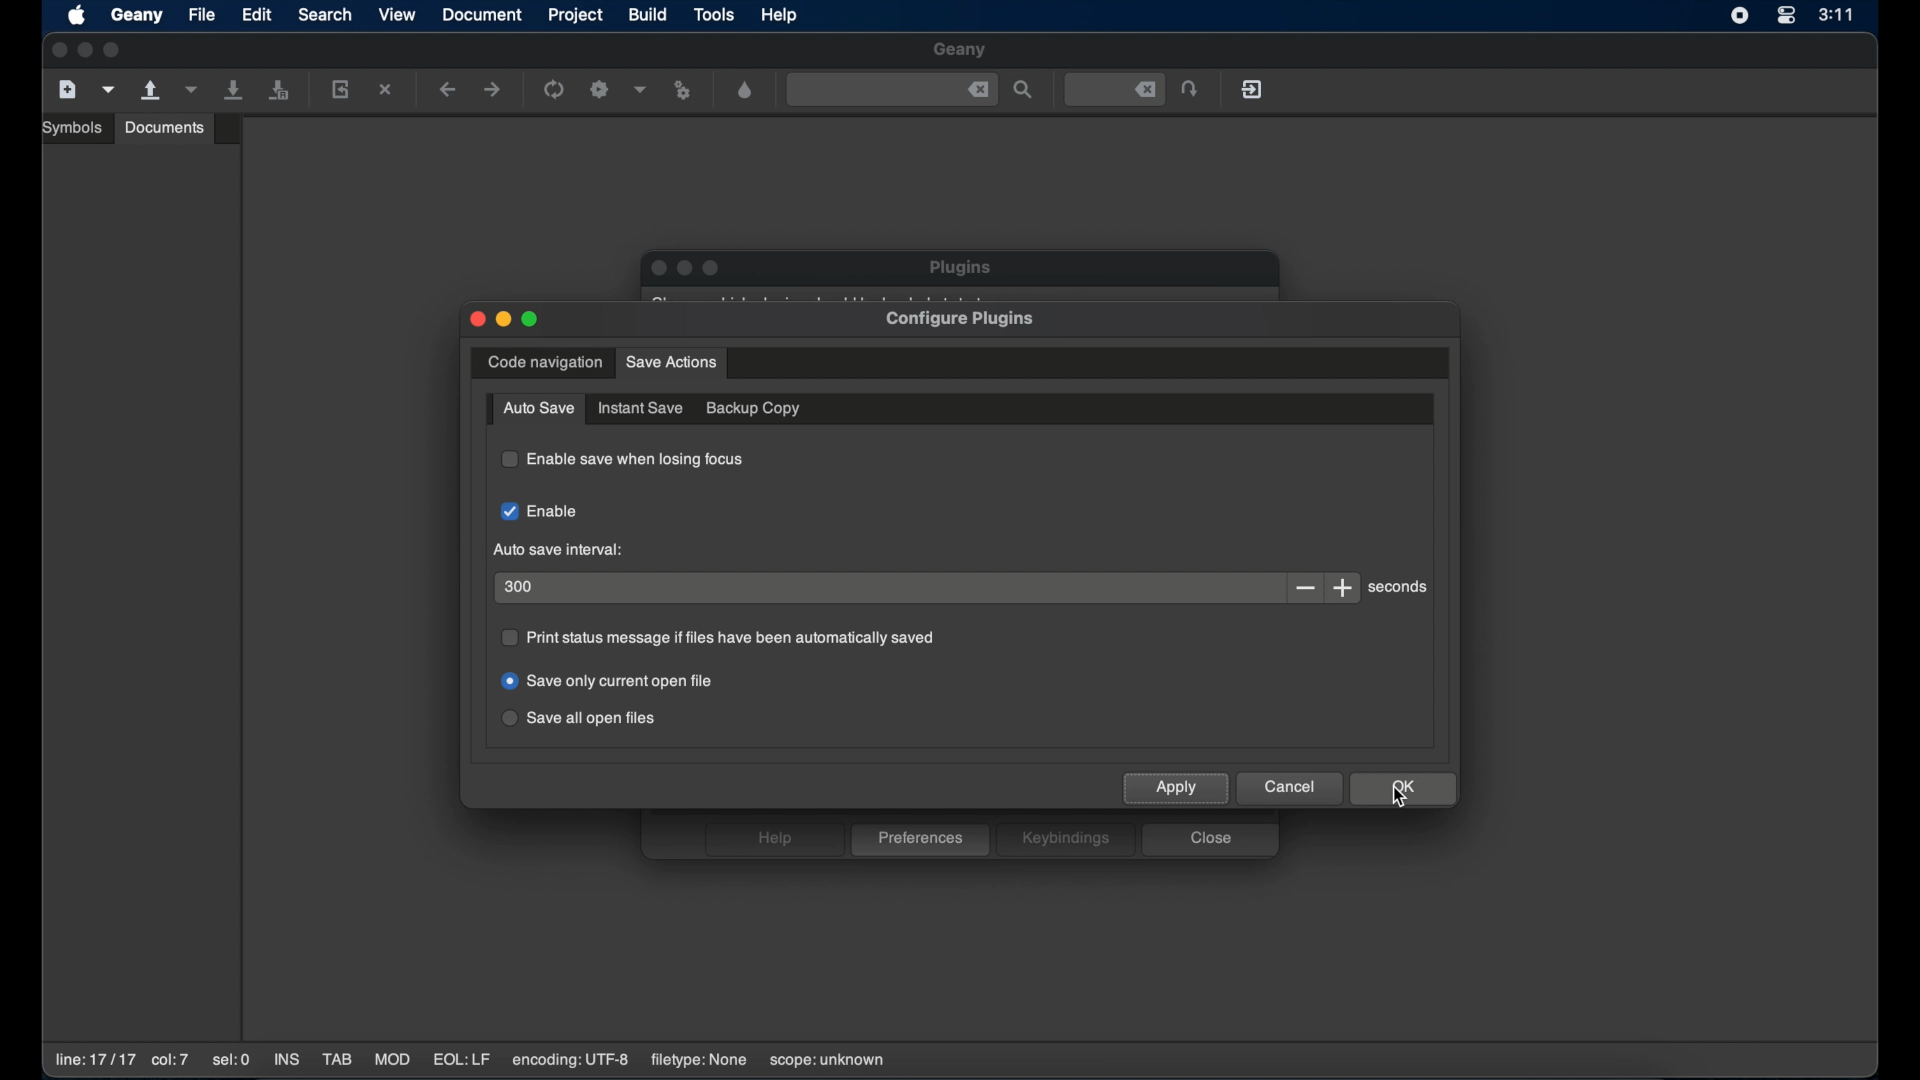  I want to click on save action, so click(671, 363).